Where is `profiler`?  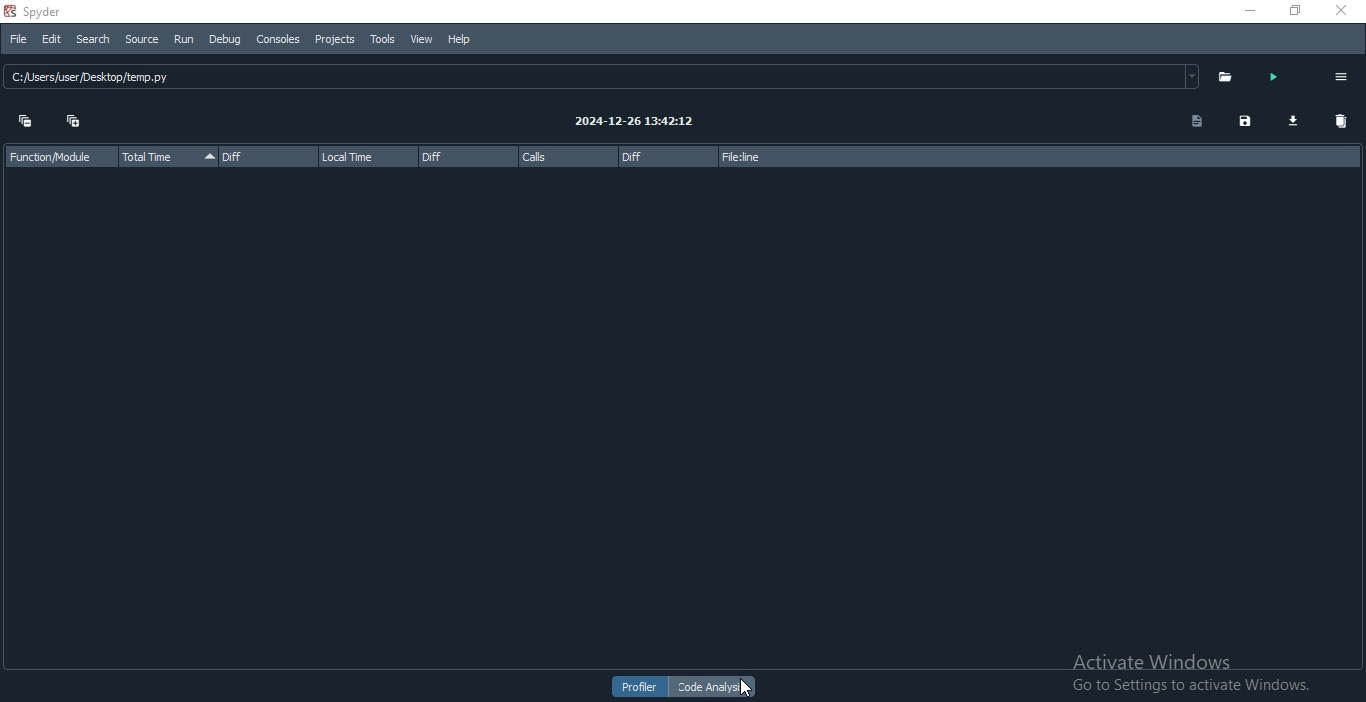
profiler is located at coordinates (640, 687).